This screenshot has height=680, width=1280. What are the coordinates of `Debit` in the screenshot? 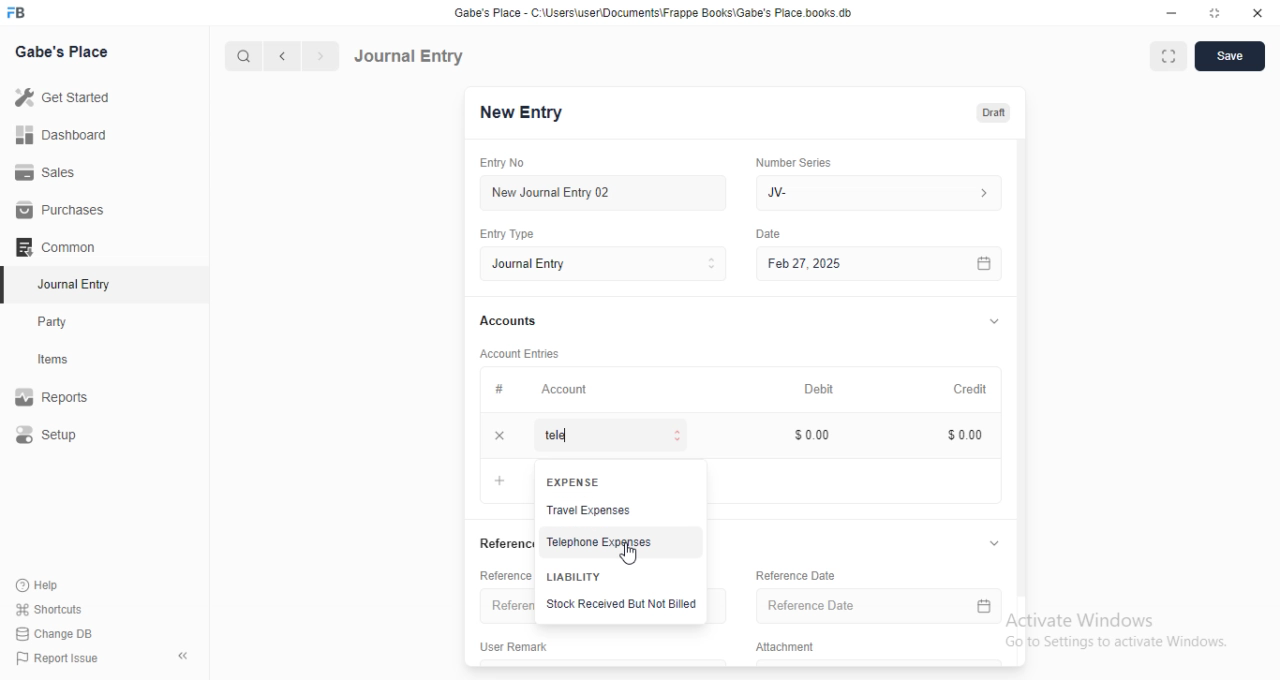 It's located at (819, 390).